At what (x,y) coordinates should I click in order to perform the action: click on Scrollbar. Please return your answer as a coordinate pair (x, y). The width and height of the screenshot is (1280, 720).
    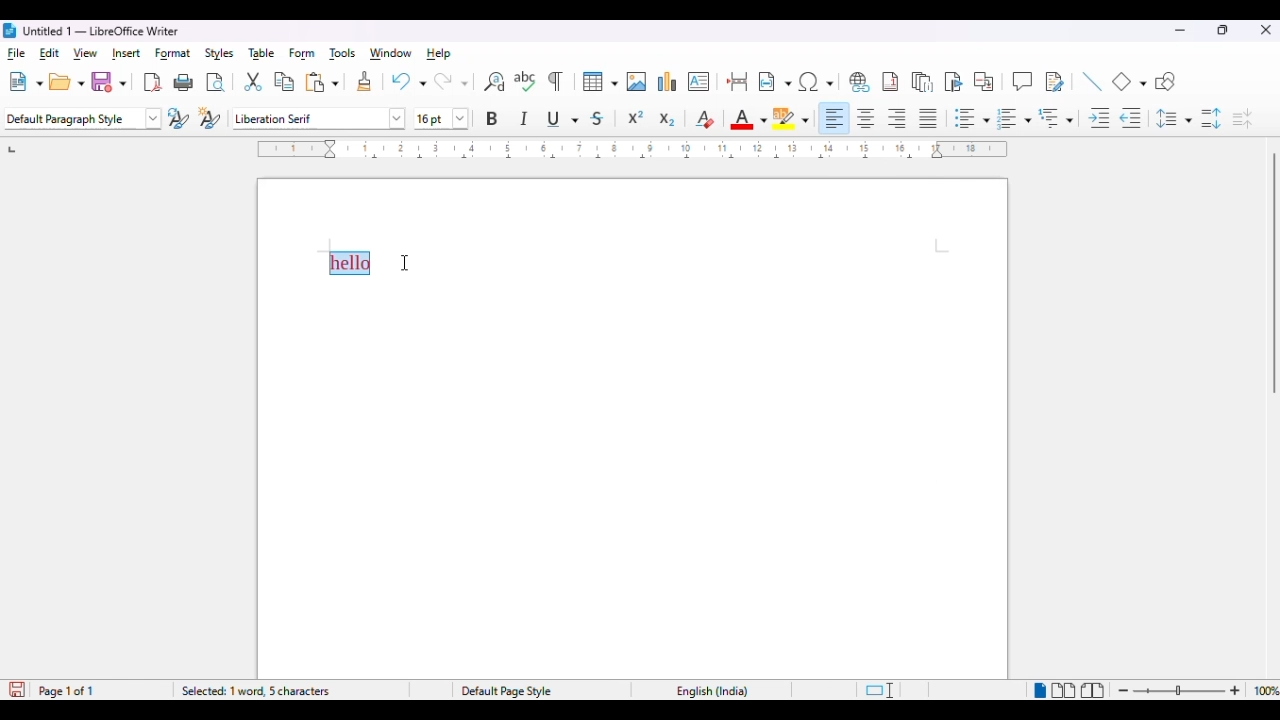
    Looking at the image, I should click on (1267, 410).